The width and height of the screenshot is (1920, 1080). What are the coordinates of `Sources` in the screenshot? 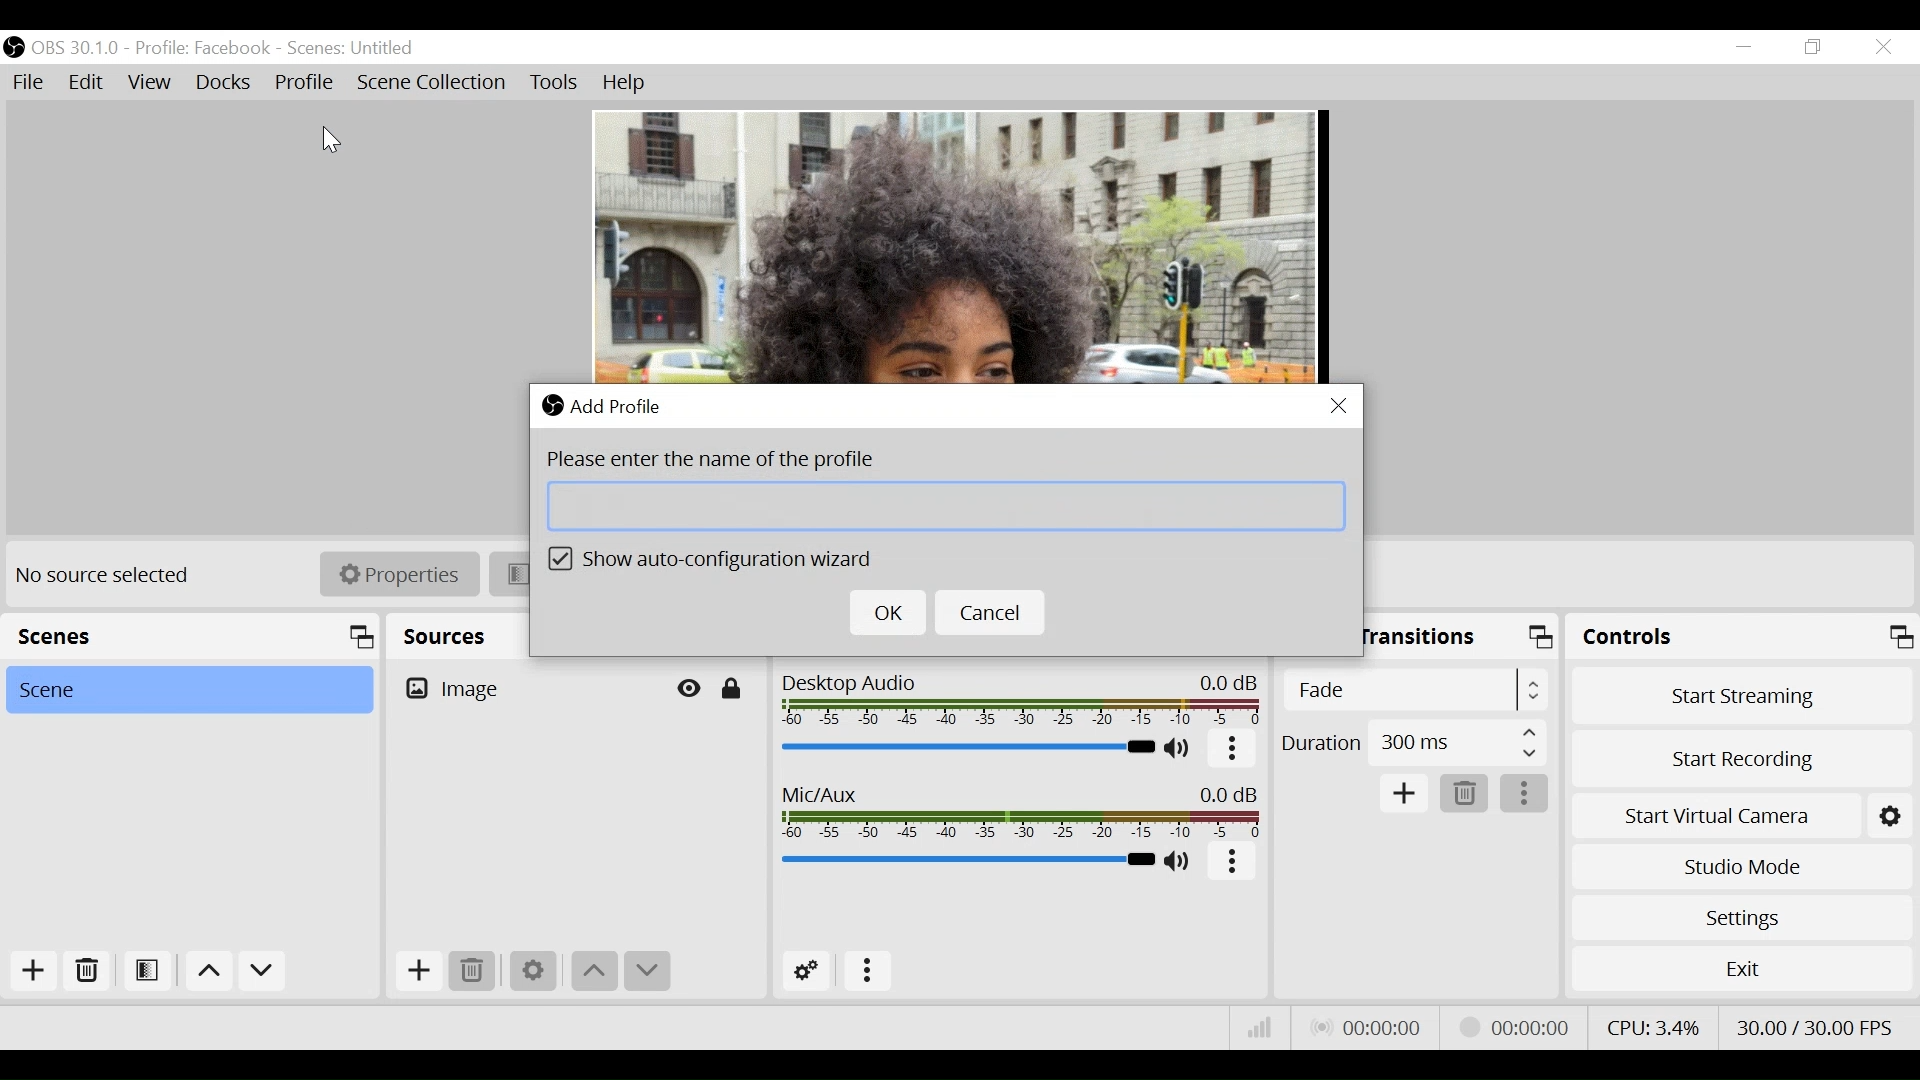 It's located at (445, 632).